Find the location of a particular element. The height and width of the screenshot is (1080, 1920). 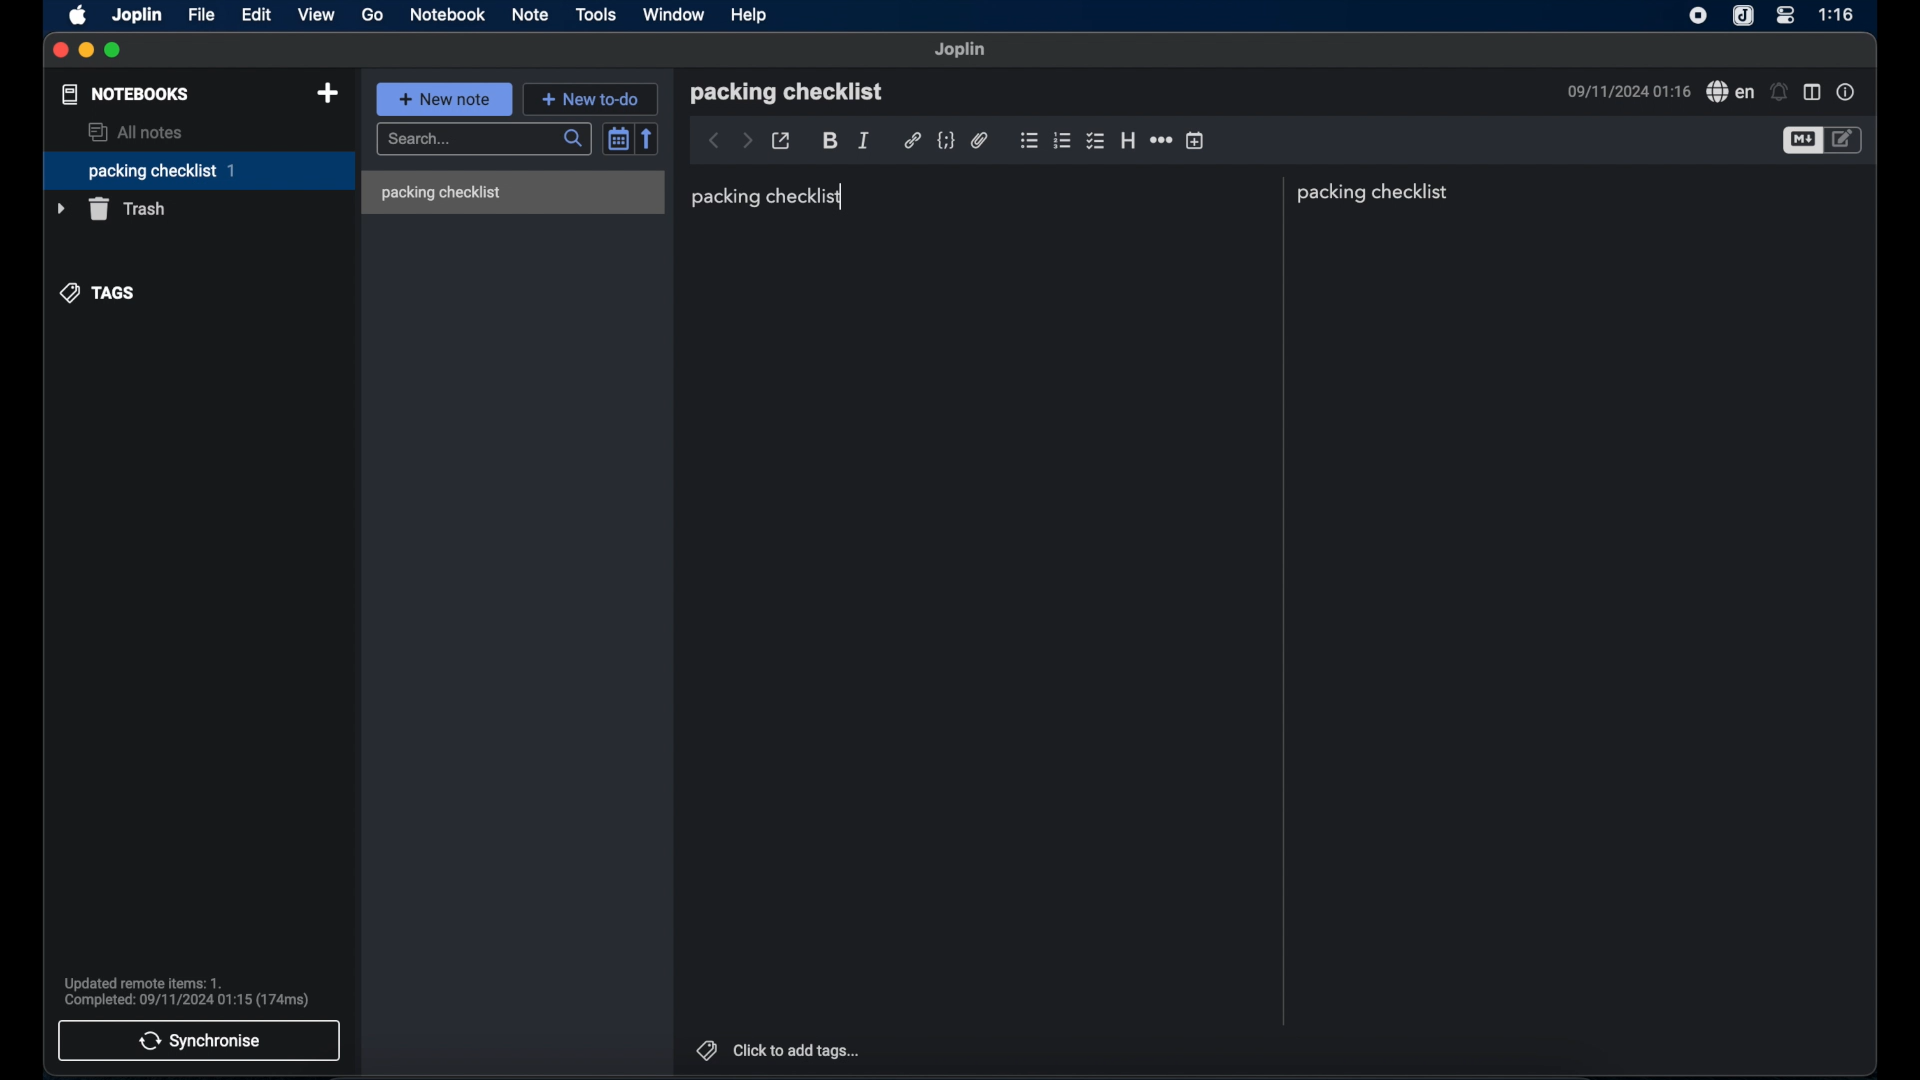

search bar is located at coordinates (483, 139).